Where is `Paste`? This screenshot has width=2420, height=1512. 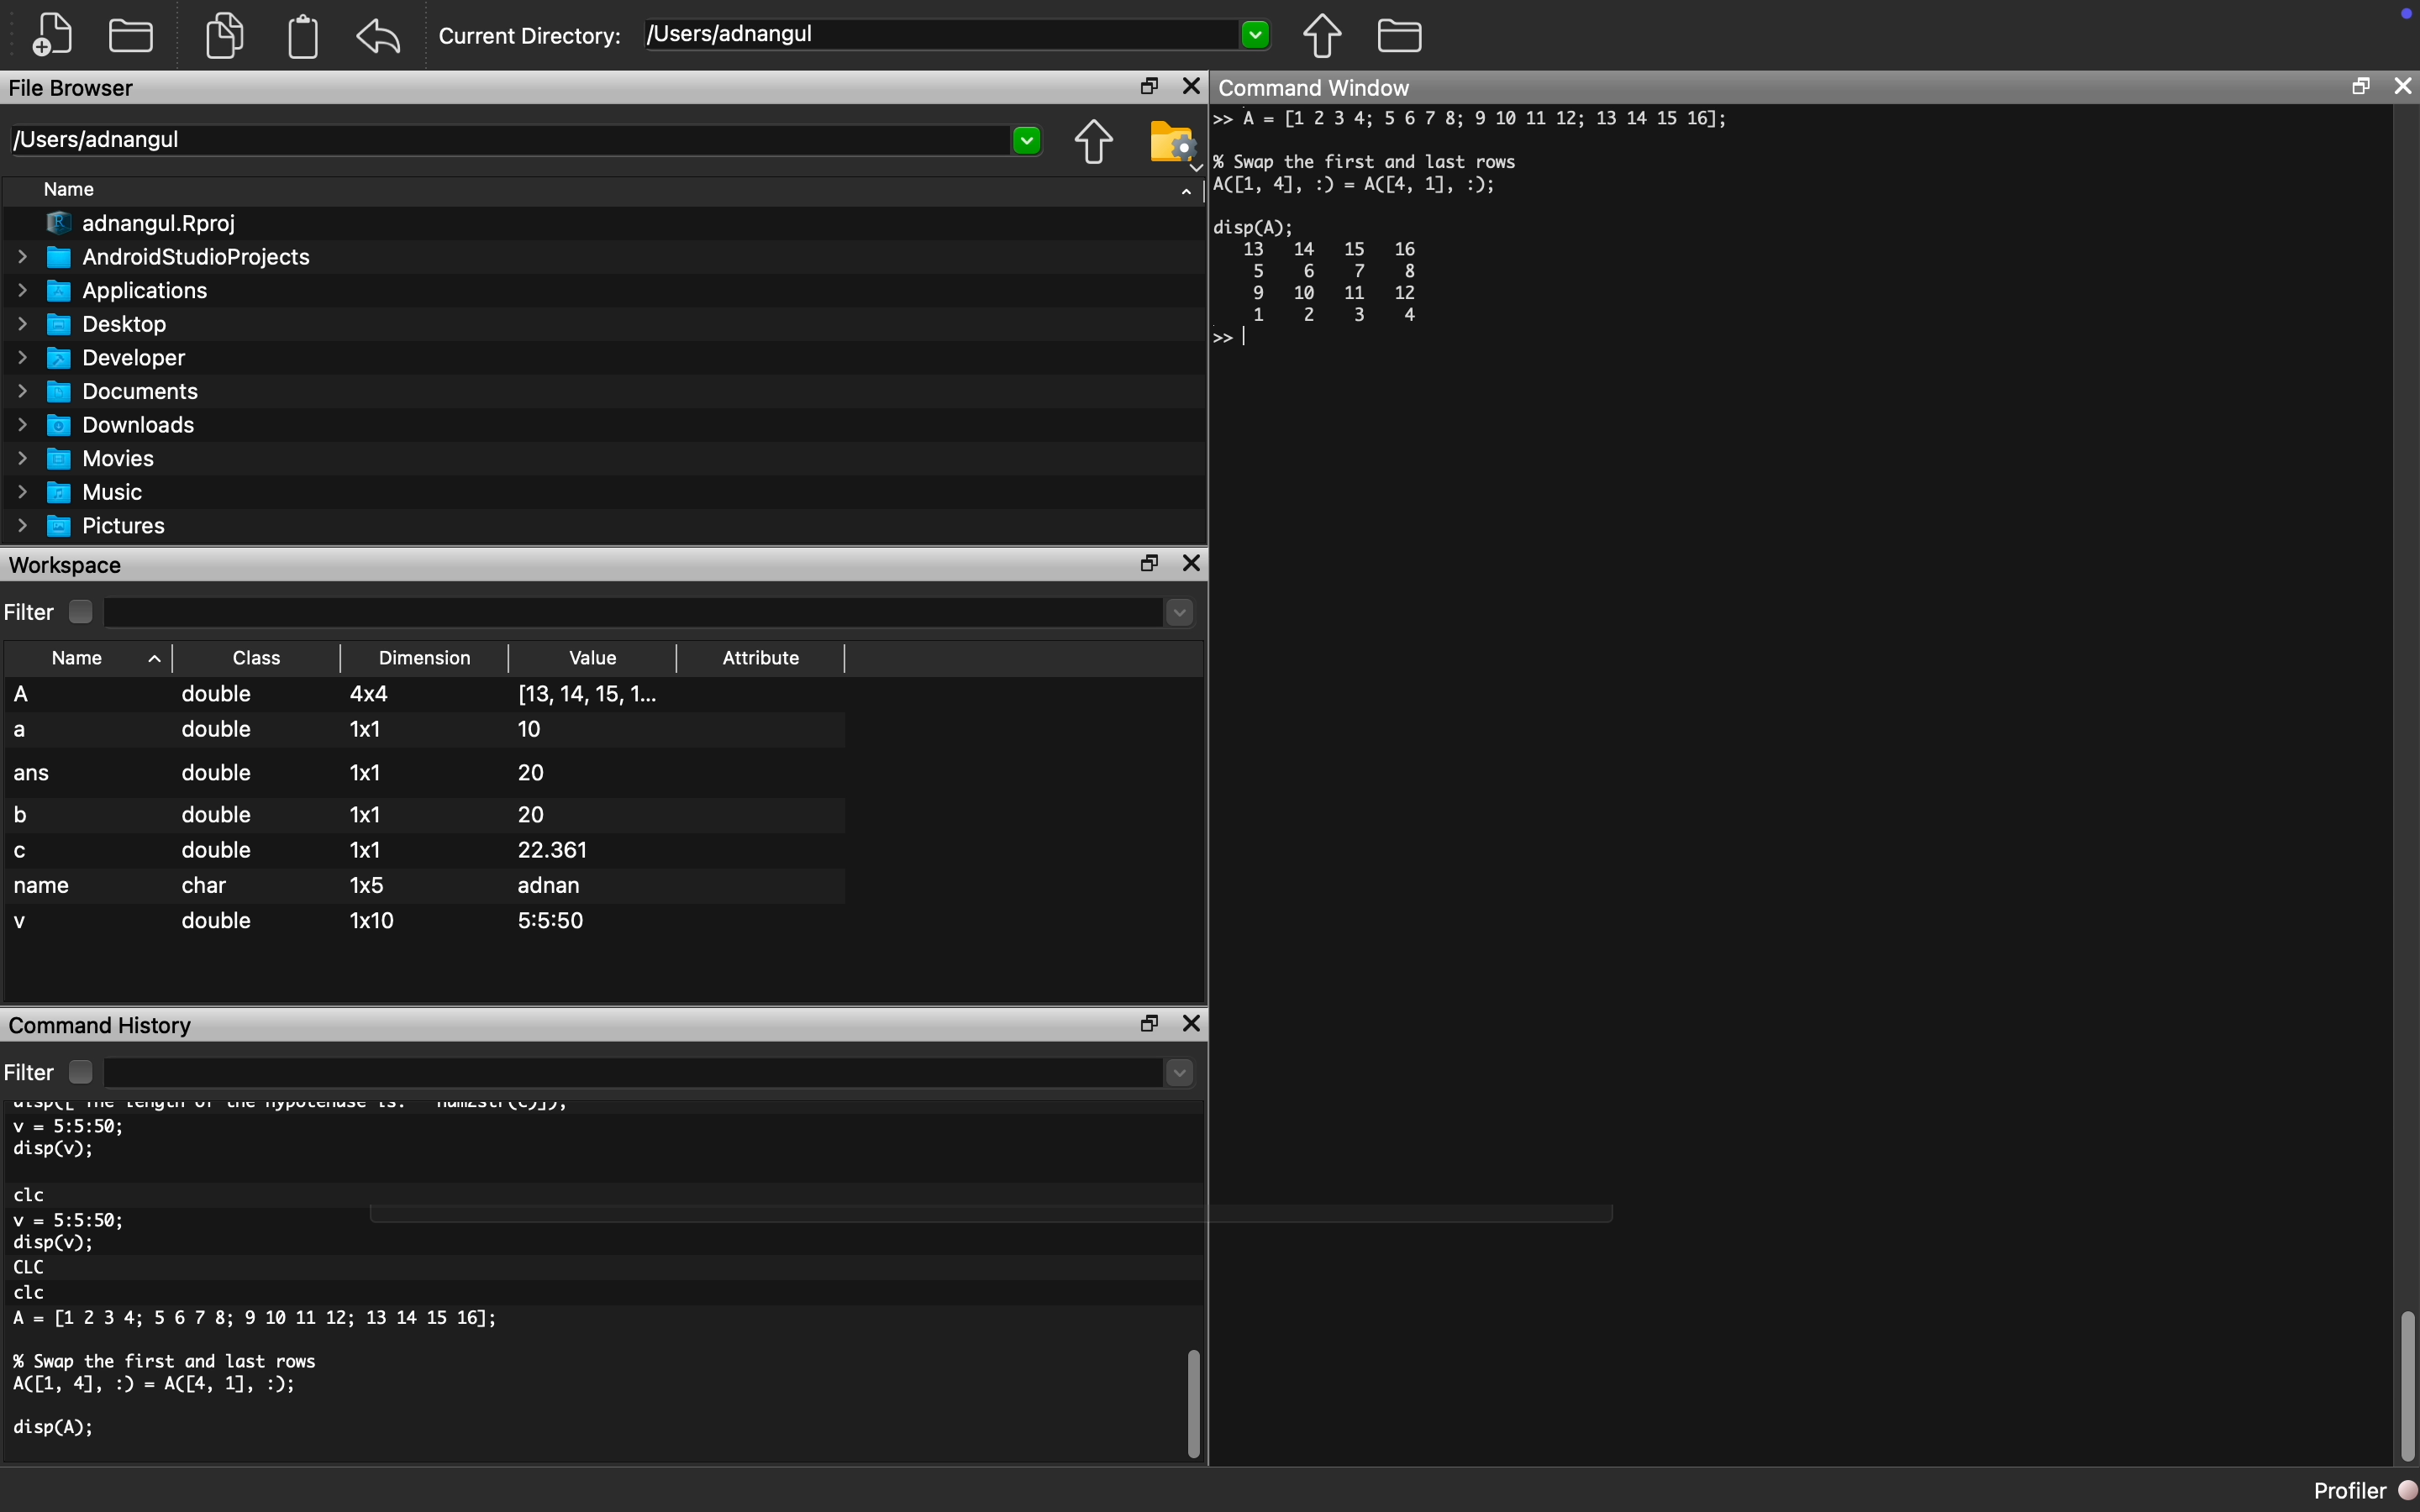
Paste is located at coordinates (307, 36).